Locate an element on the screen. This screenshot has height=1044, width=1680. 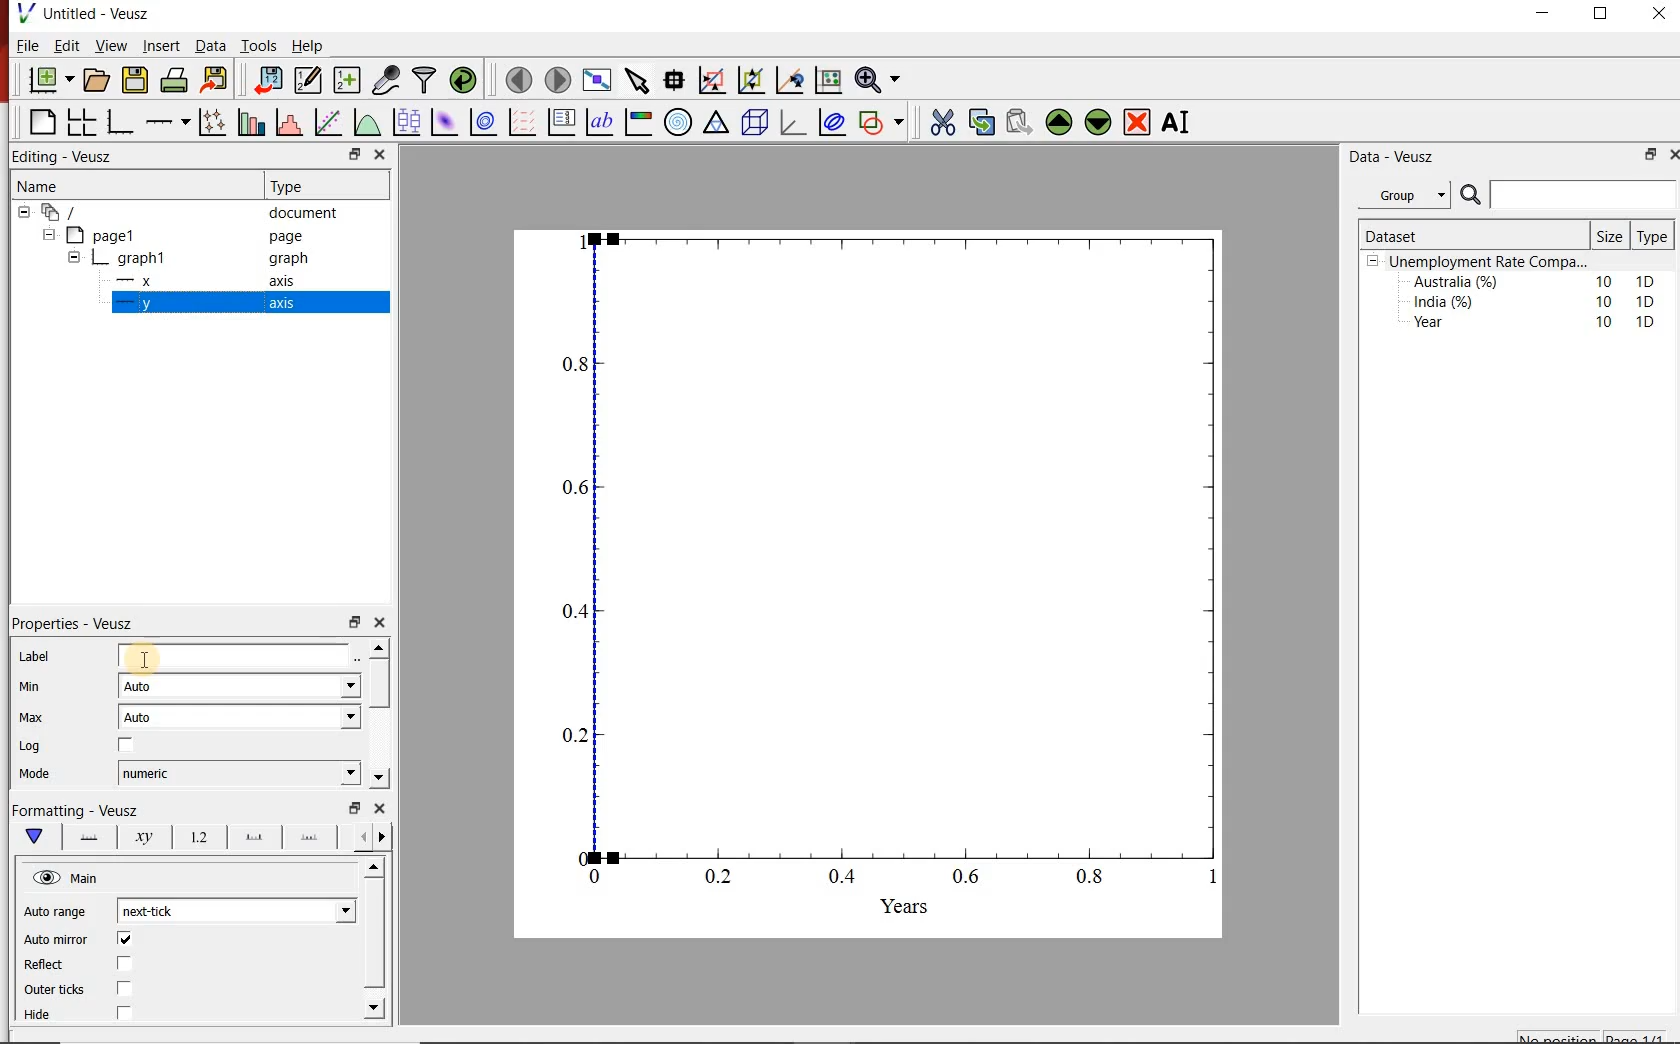
rename the widgets is located at coordinates (1180, 122).